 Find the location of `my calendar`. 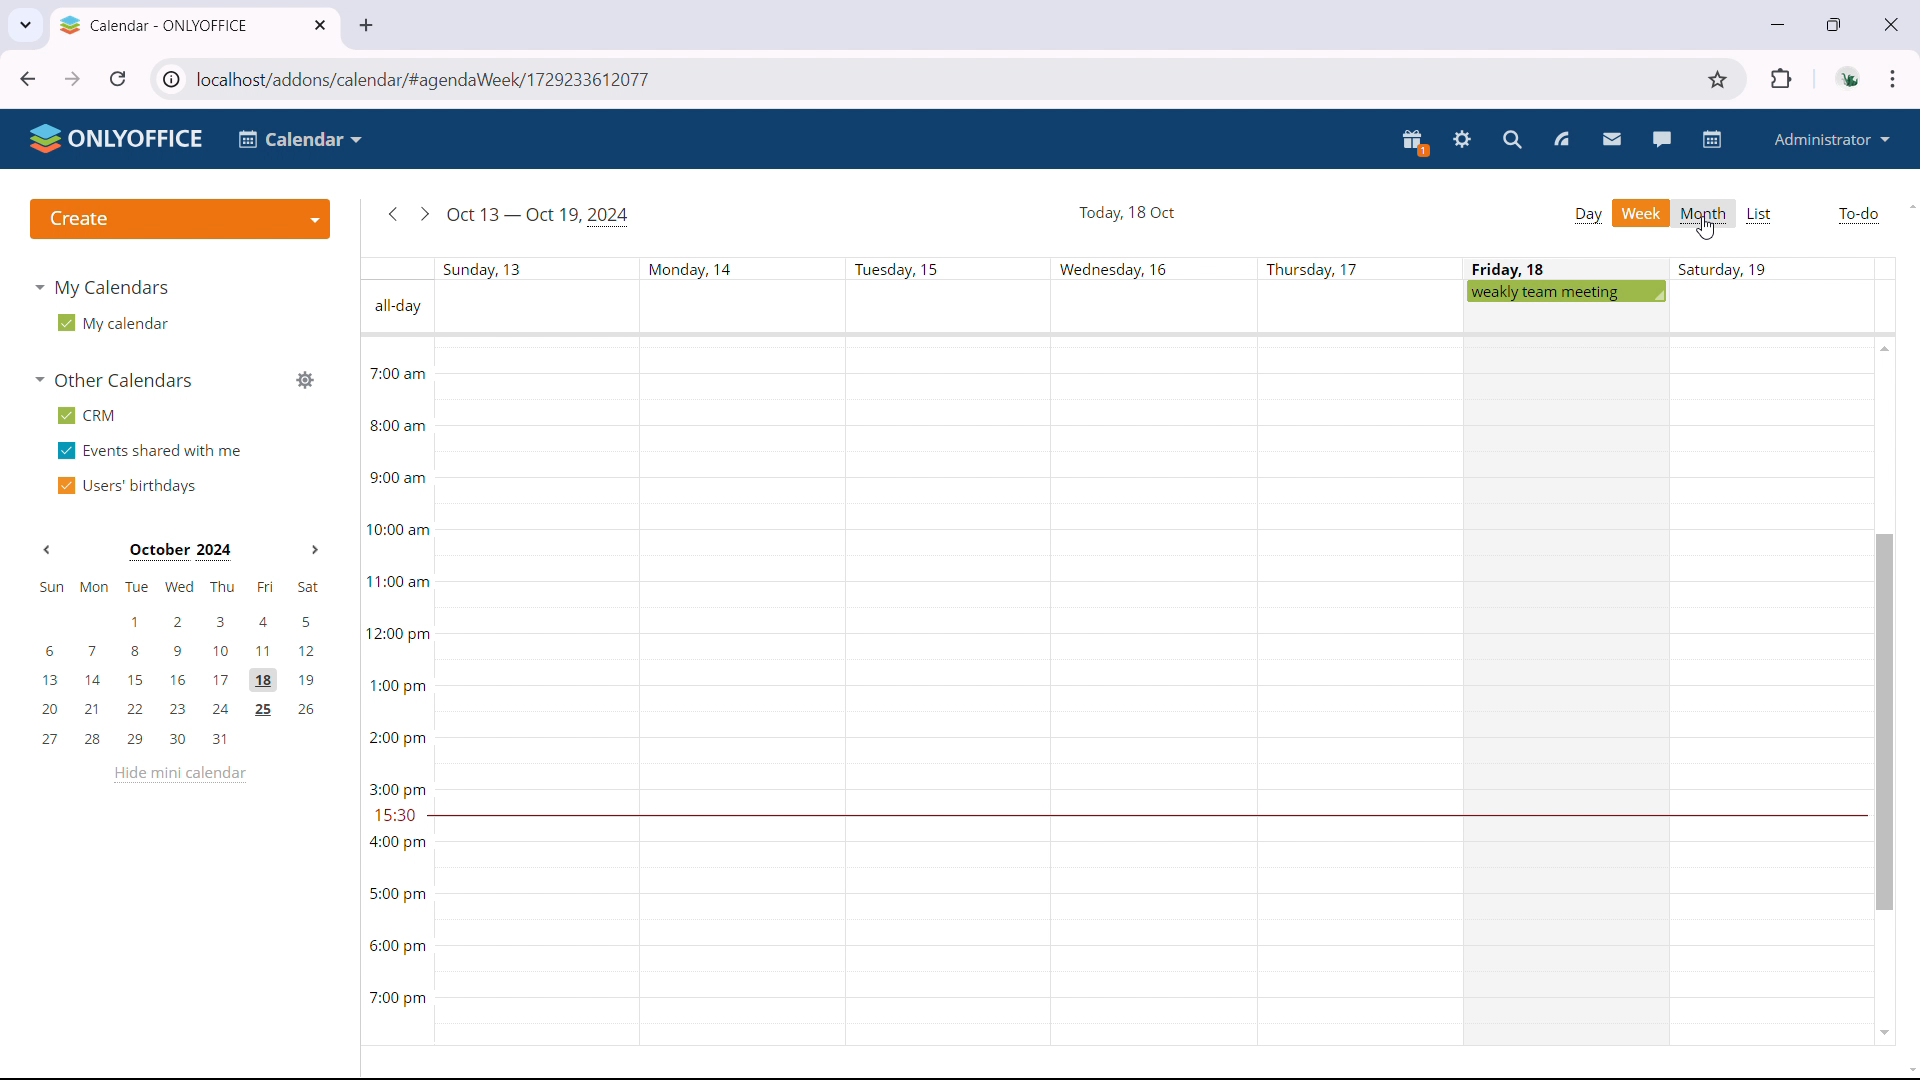

my calendar is located at coordinates (112, 322).